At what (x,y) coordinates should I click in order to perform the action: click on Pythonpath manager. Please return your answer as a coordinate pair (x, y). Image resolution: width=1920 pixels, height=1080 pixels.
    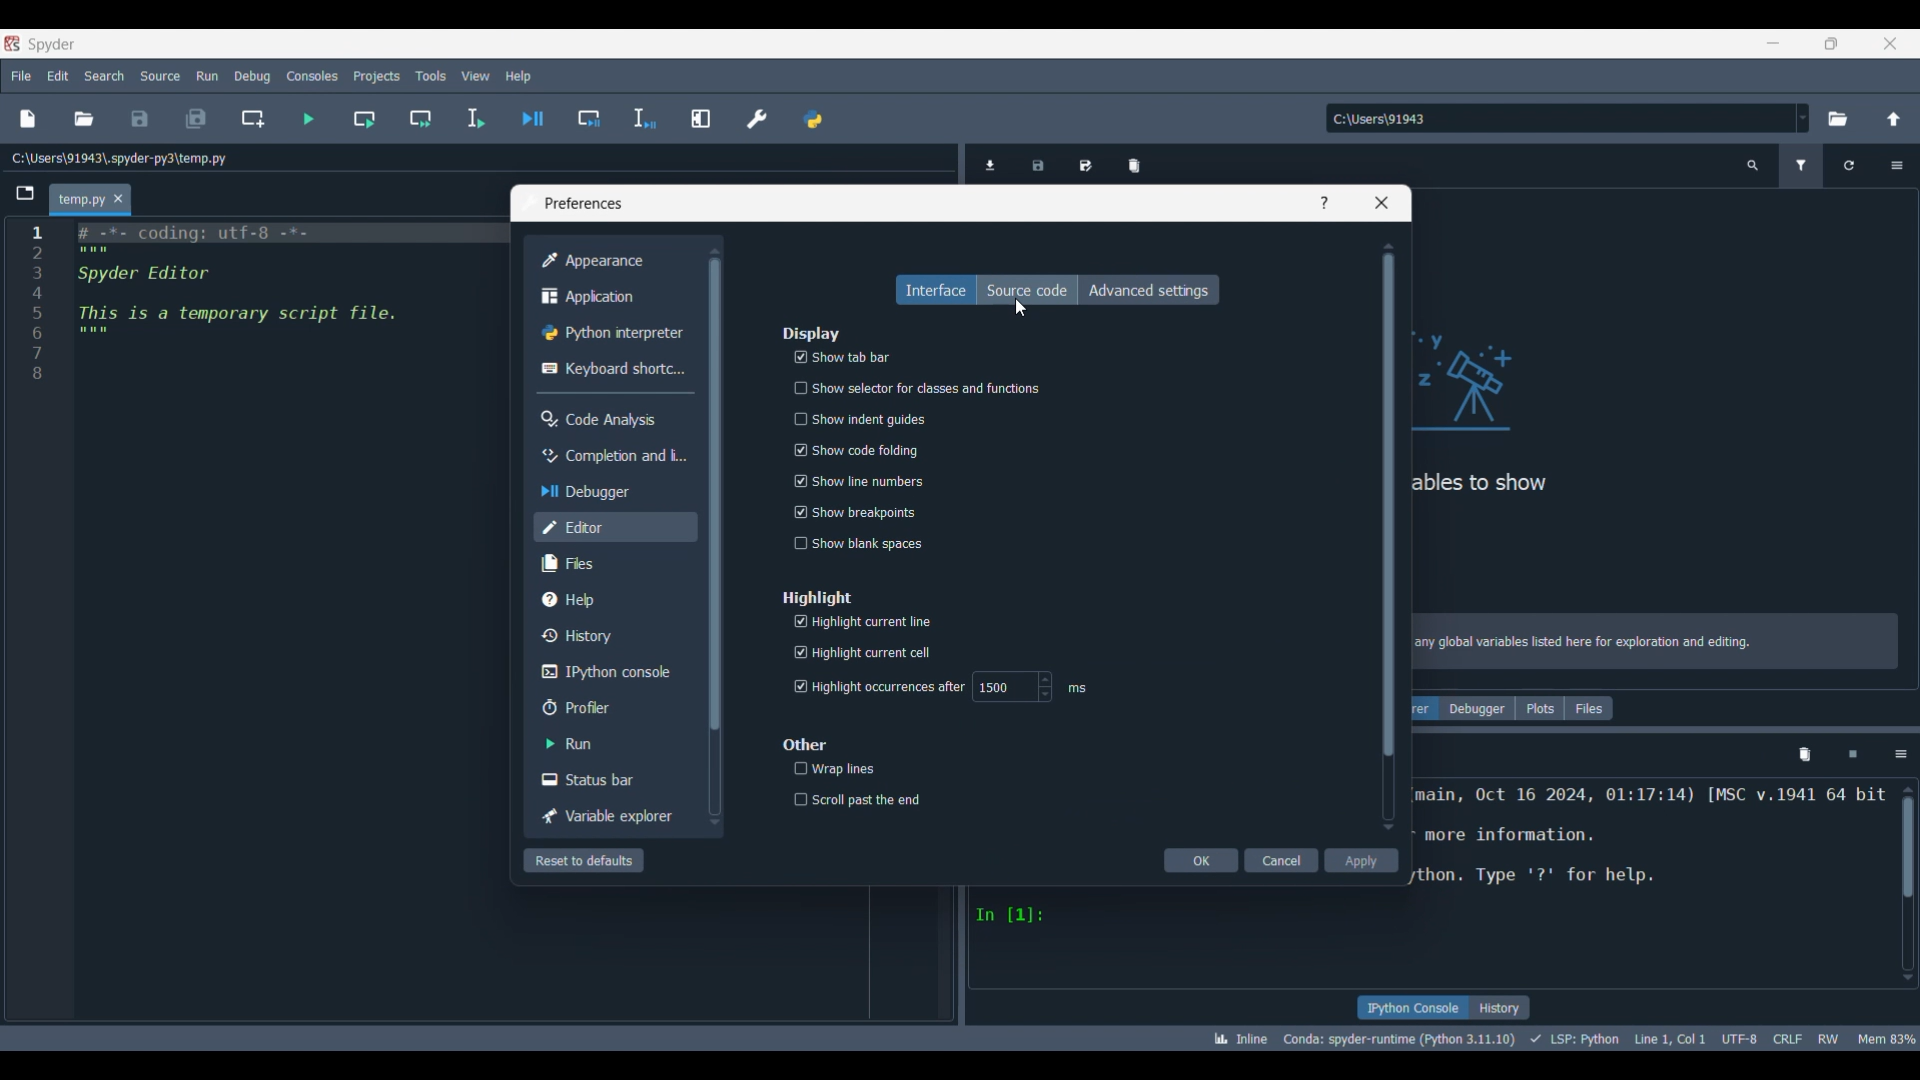
    Looking at the image, I should click on (812, 118).